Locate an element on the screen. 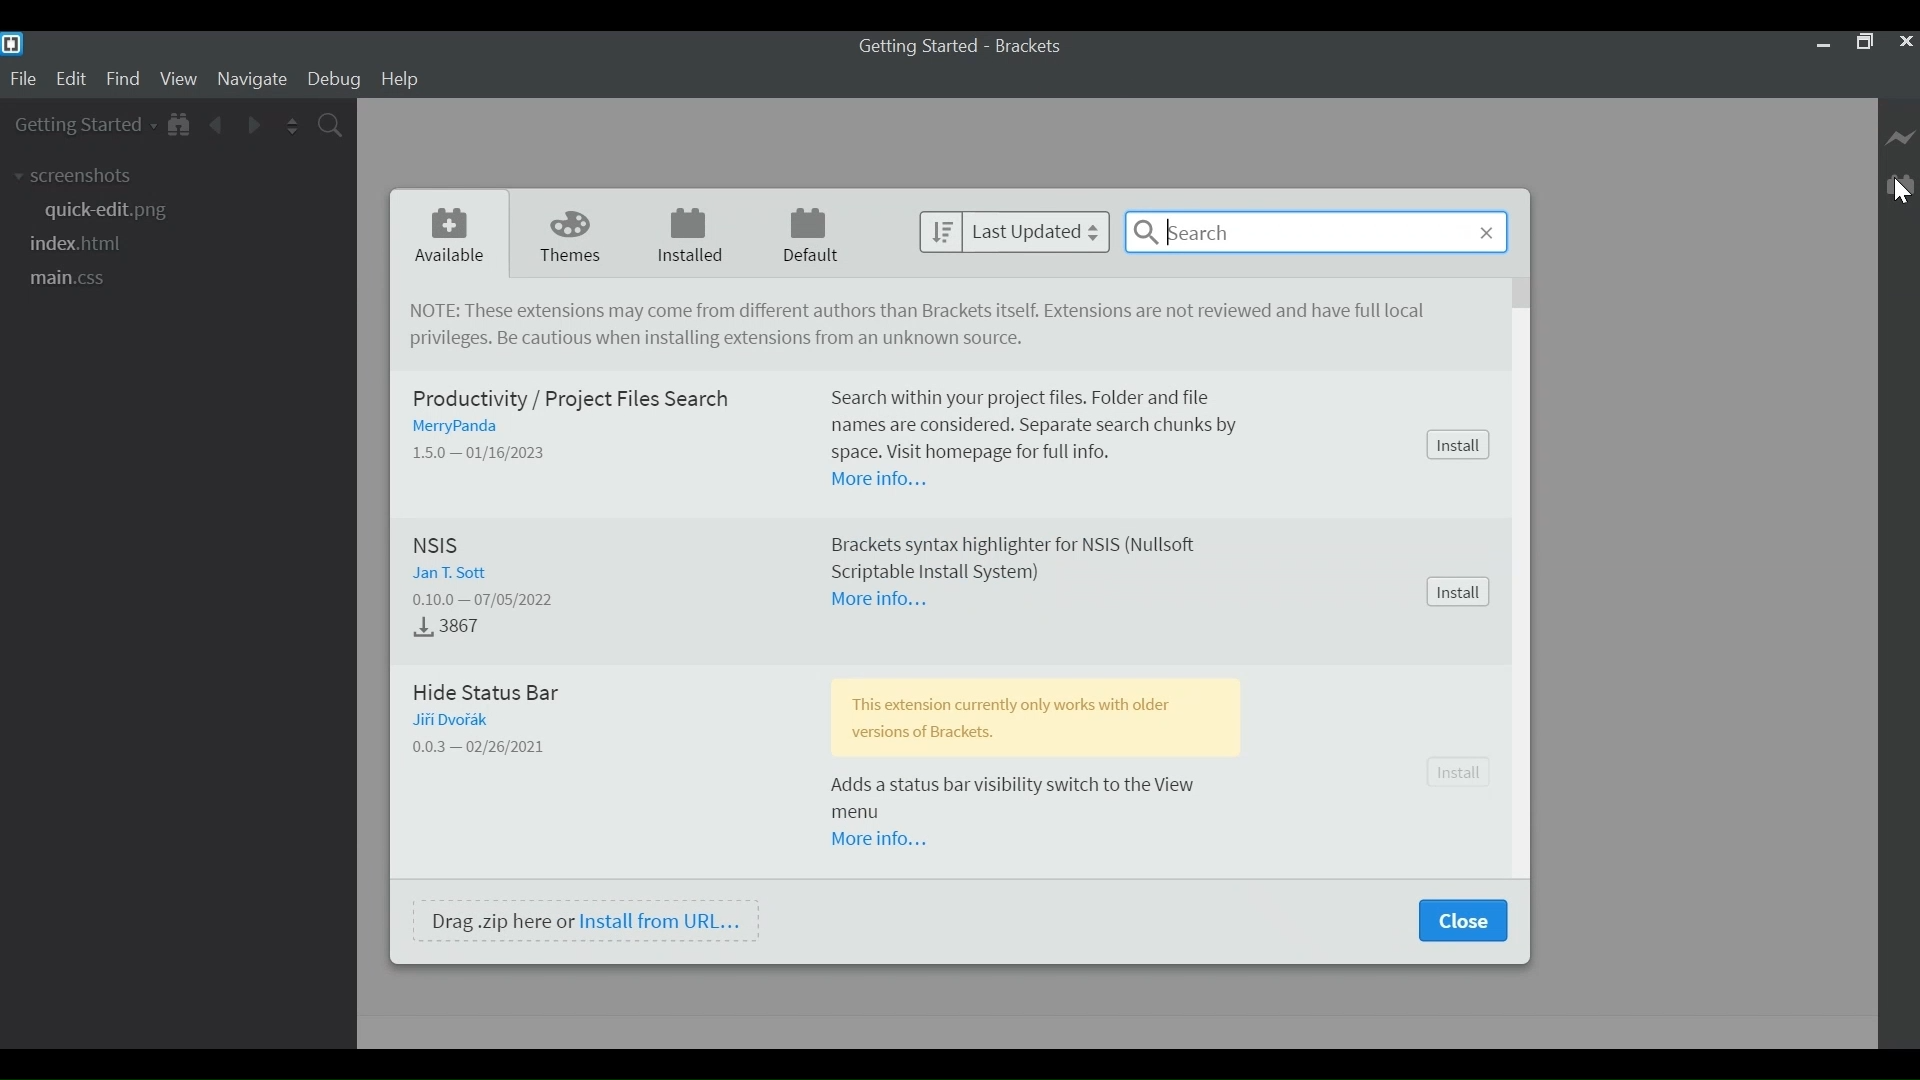 The width and height of the screenshot is (1920, 1080). screenshots is located at coordinates (77, 177).